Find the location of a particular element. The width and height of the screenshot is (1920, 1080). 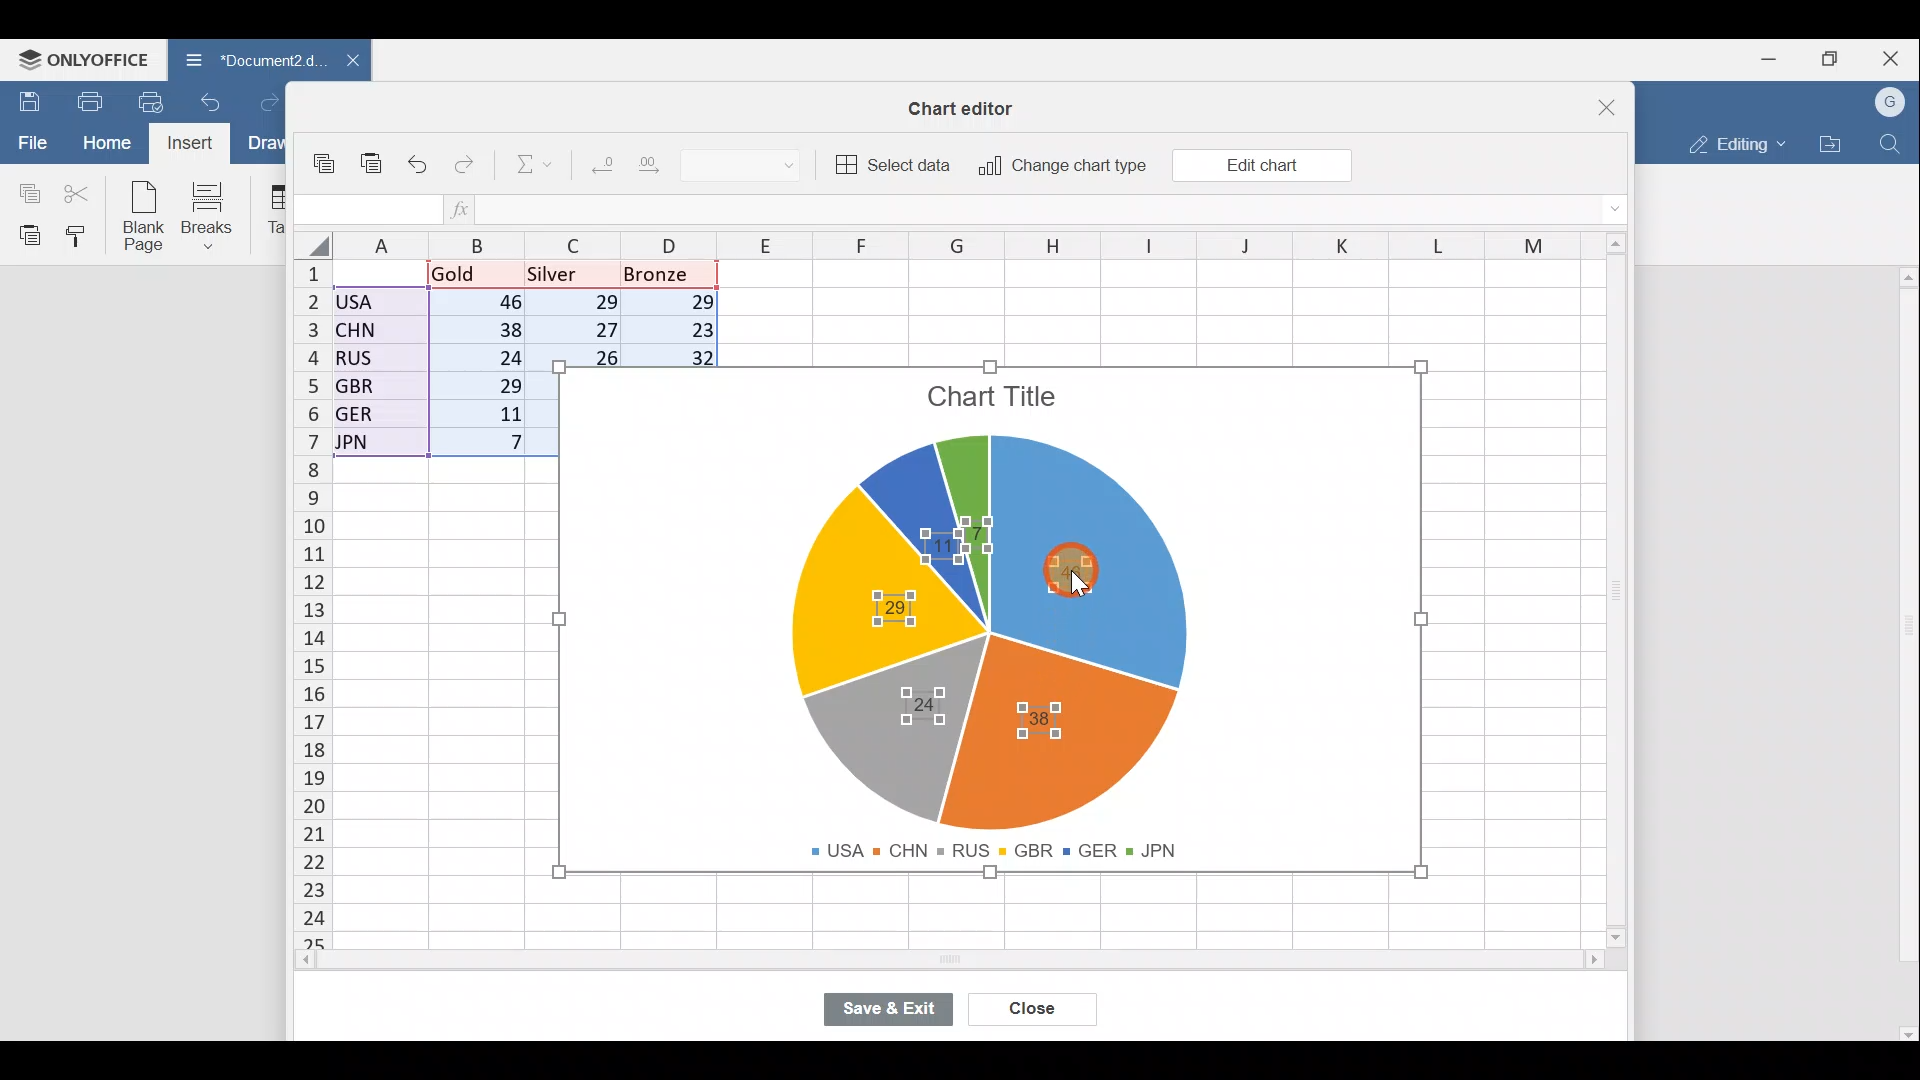

Columns is located at coordinates (983, 245).